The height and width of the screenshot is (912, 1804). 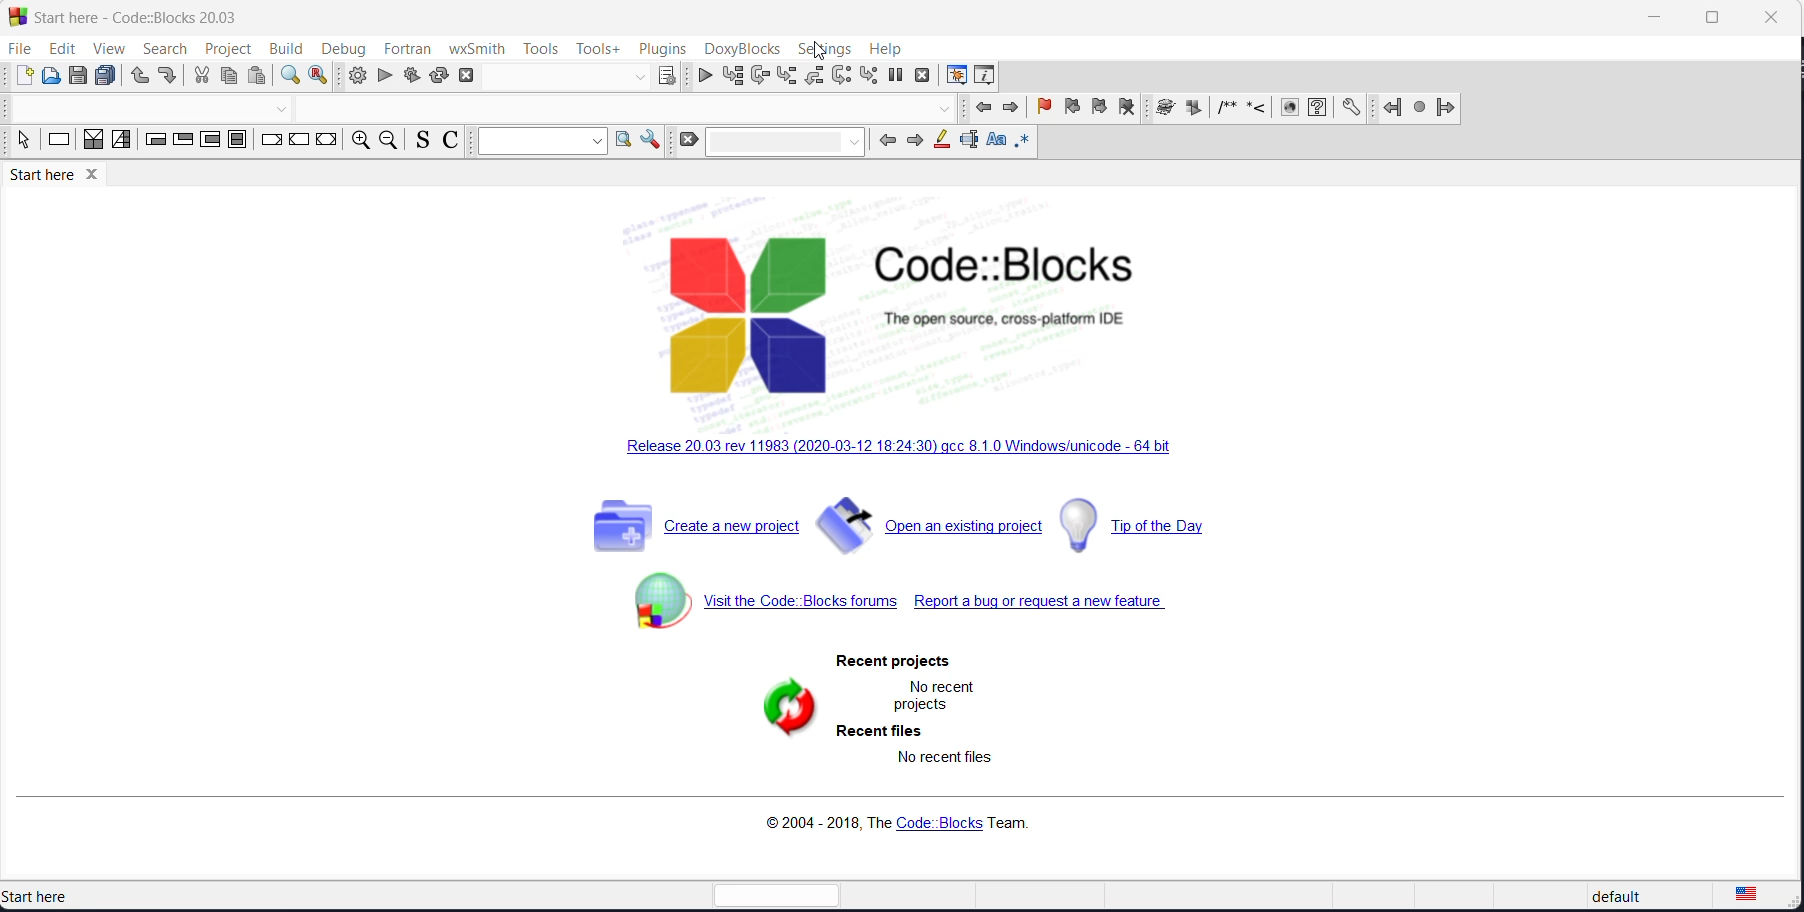 What do you see at coordinates (1611, 898) in the screenshot?
I see `default` at bounding box center [1611, 898].